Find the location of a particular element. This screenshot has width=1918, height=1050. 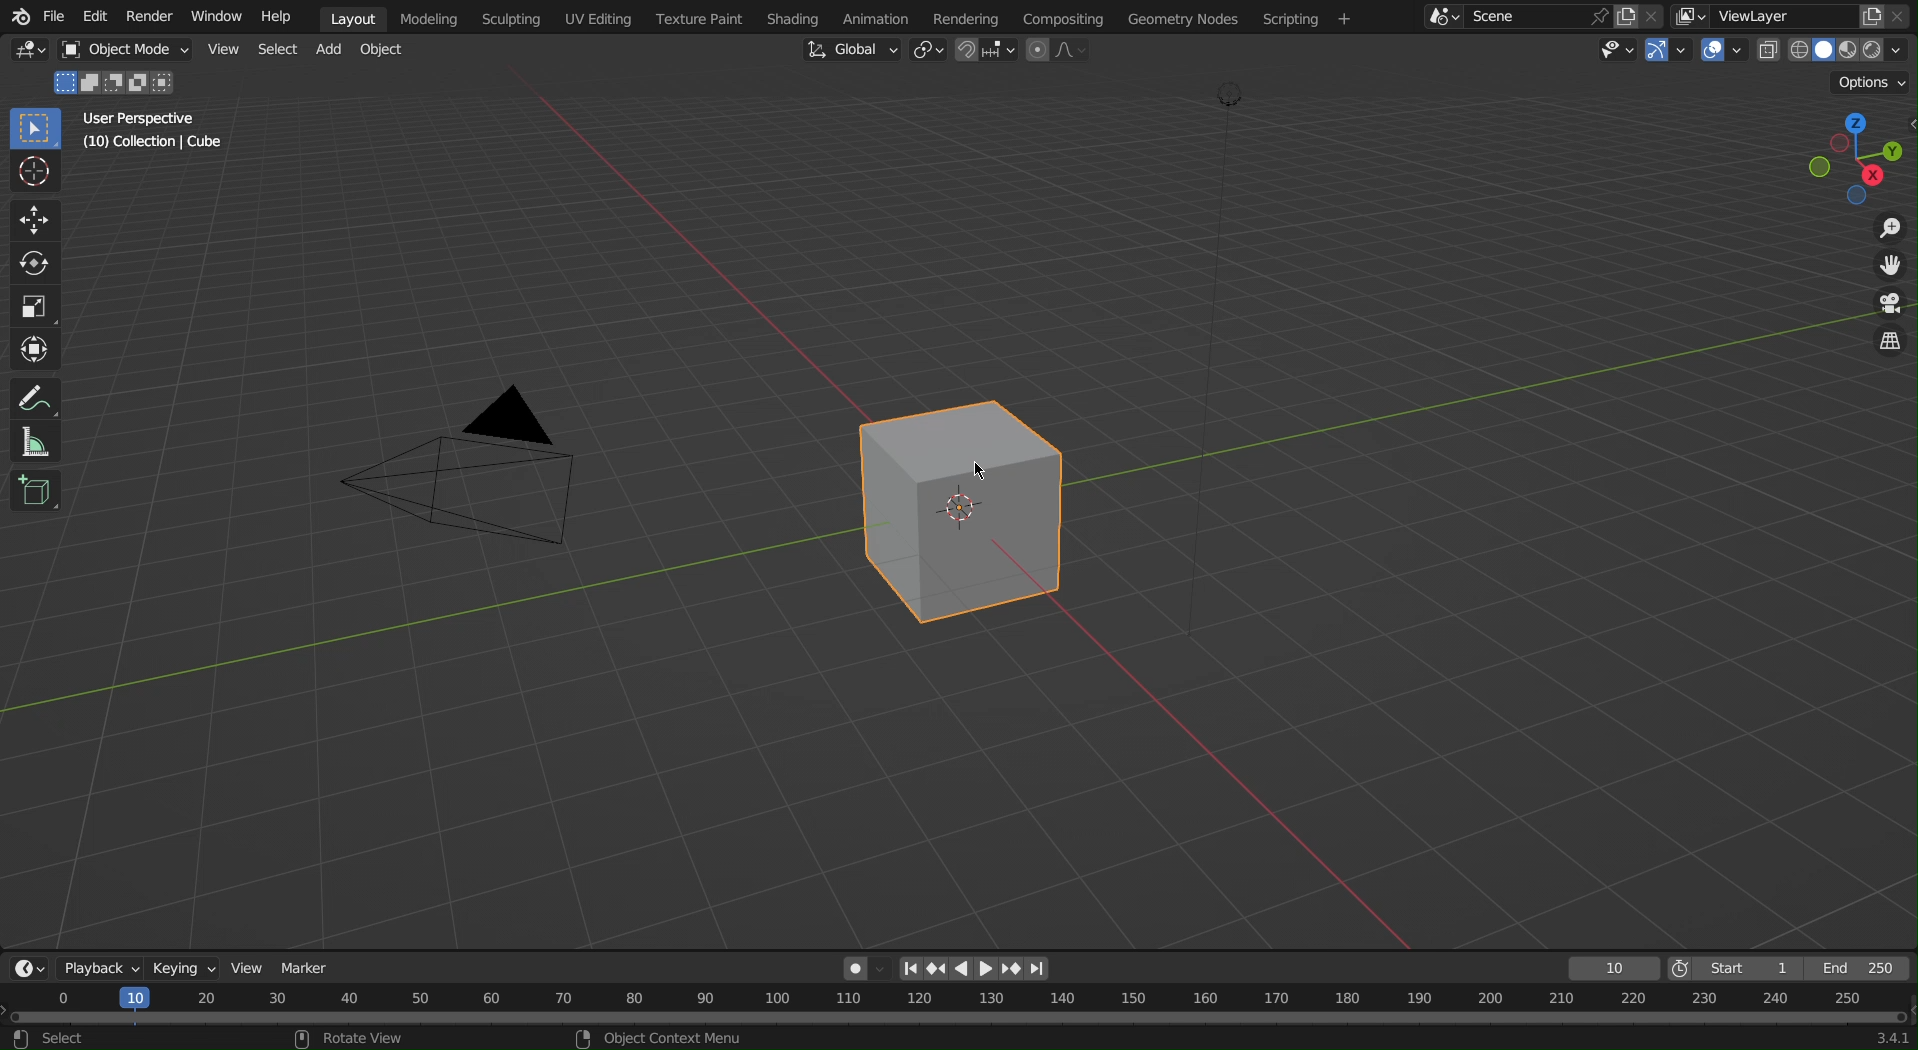

Snapping is located at coordinates (987, 50).